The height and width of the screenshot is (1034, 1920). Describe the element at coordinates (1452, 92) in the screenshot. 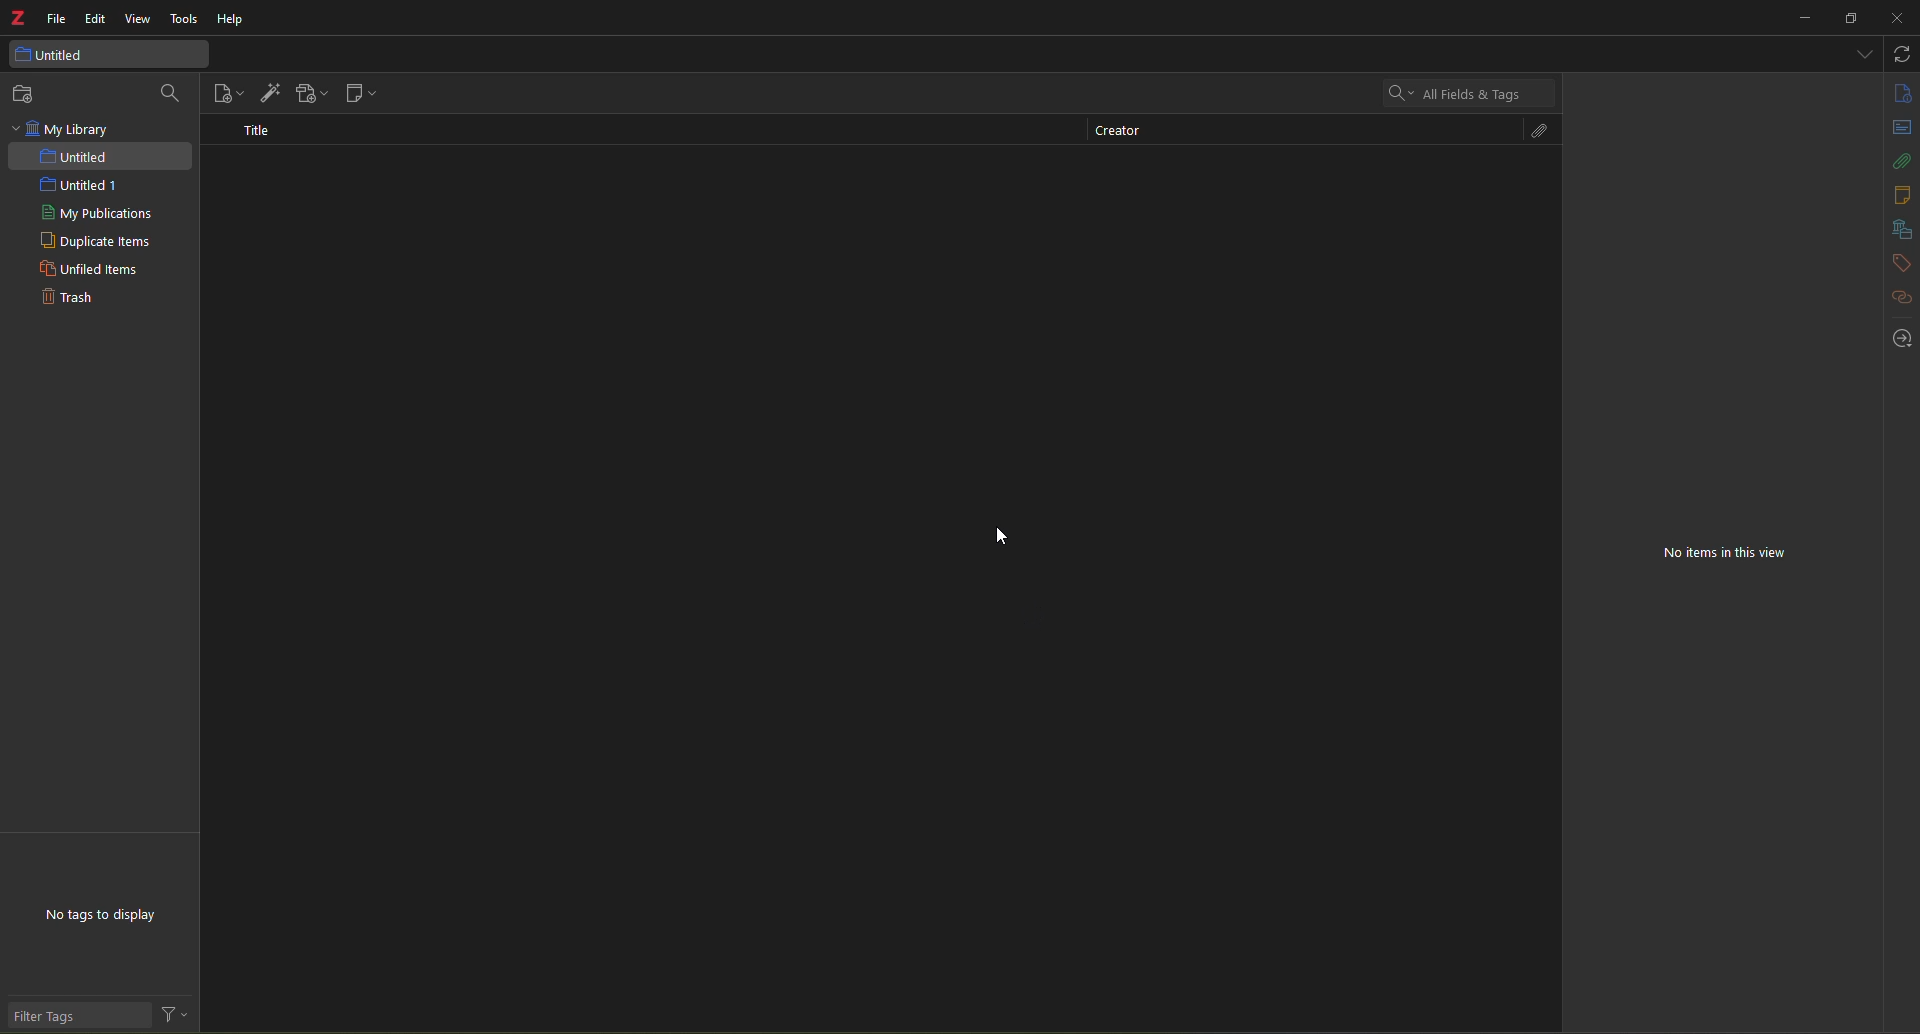

I see `search` at that location.